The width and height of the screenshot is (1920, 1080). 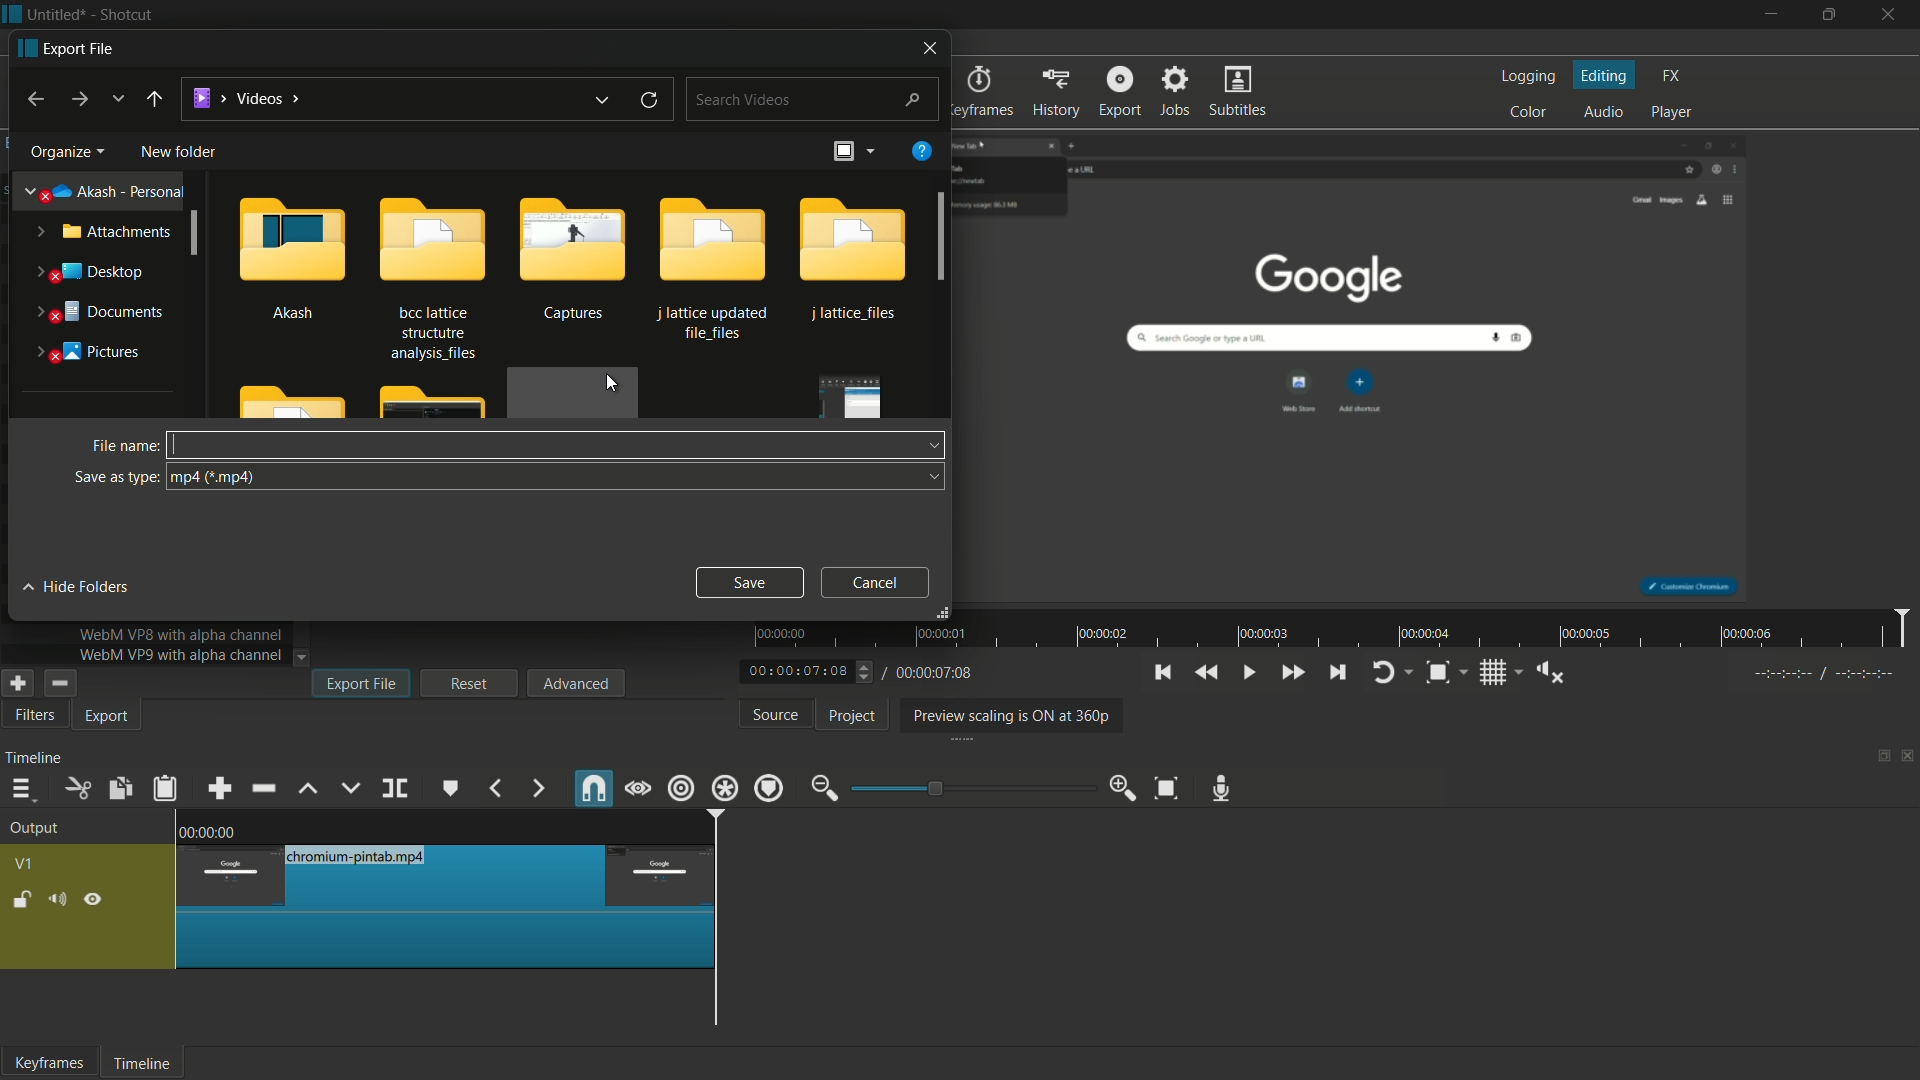 What do you see at coordinates (245, 98) in the screenshot?
I see `current location` at bounding box center [245, 98].